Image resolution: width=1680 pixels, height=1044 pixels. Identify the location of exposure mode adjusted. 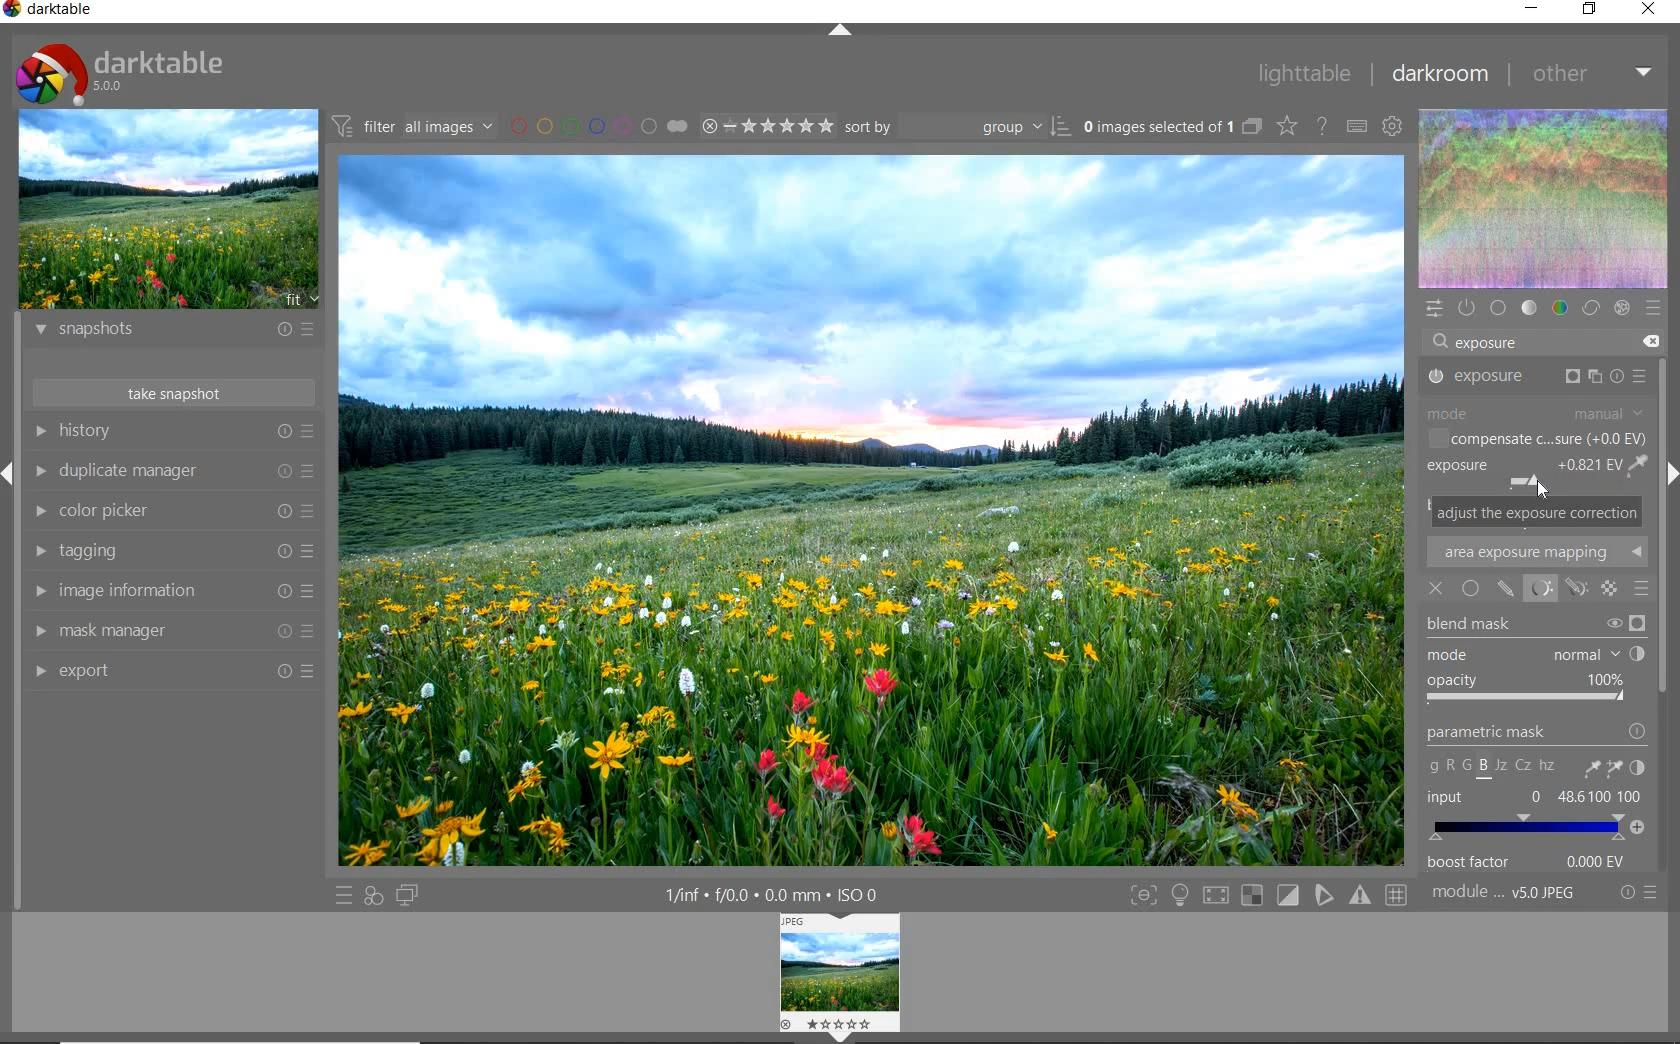
(1522, 473).